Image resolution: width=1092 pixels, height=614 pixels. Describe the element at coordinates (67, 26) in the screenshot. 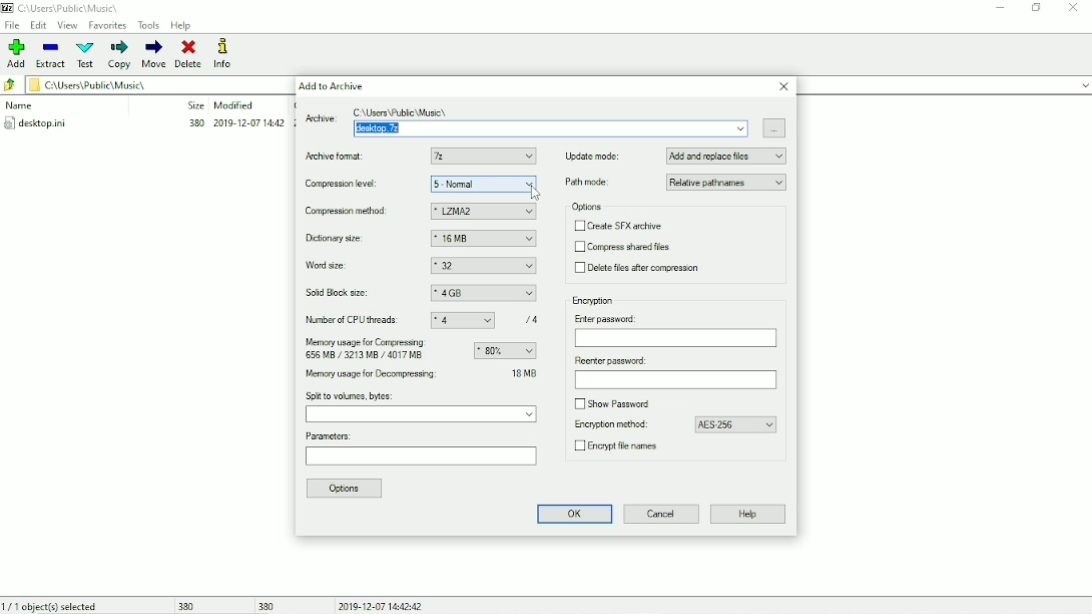

I see `View` at that location.